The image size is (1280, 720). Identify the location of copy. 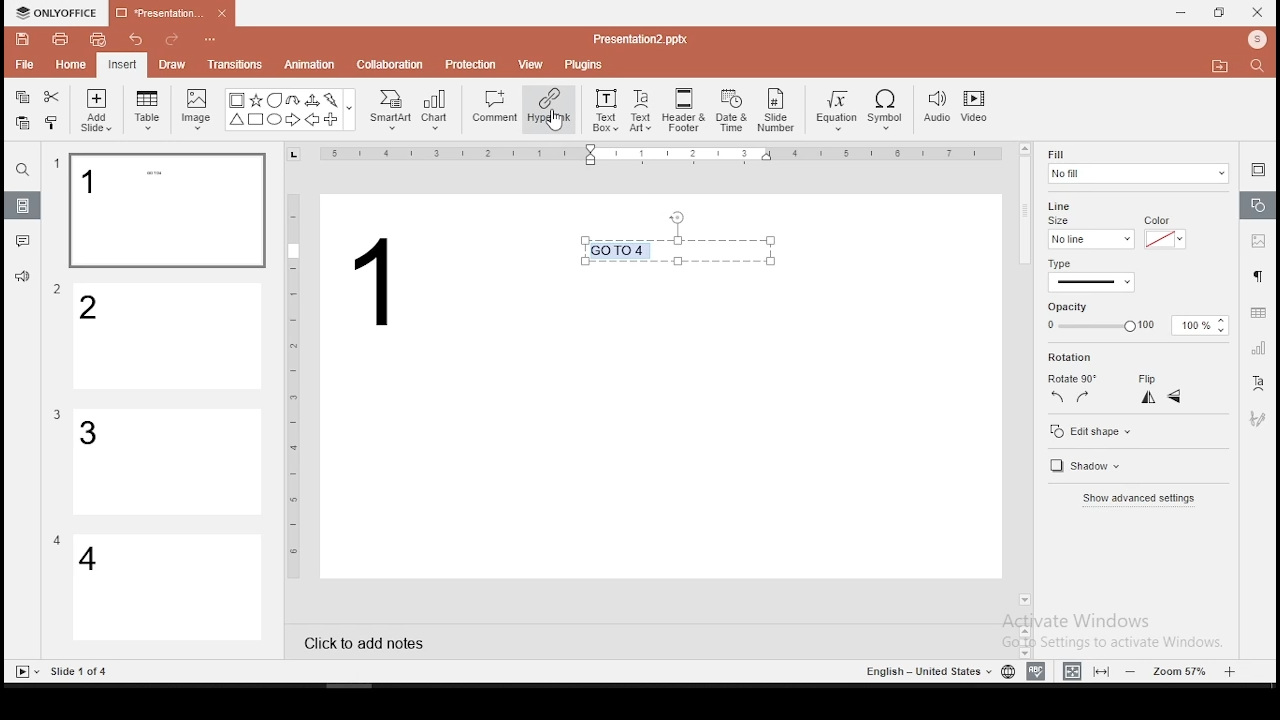
(22, 97).